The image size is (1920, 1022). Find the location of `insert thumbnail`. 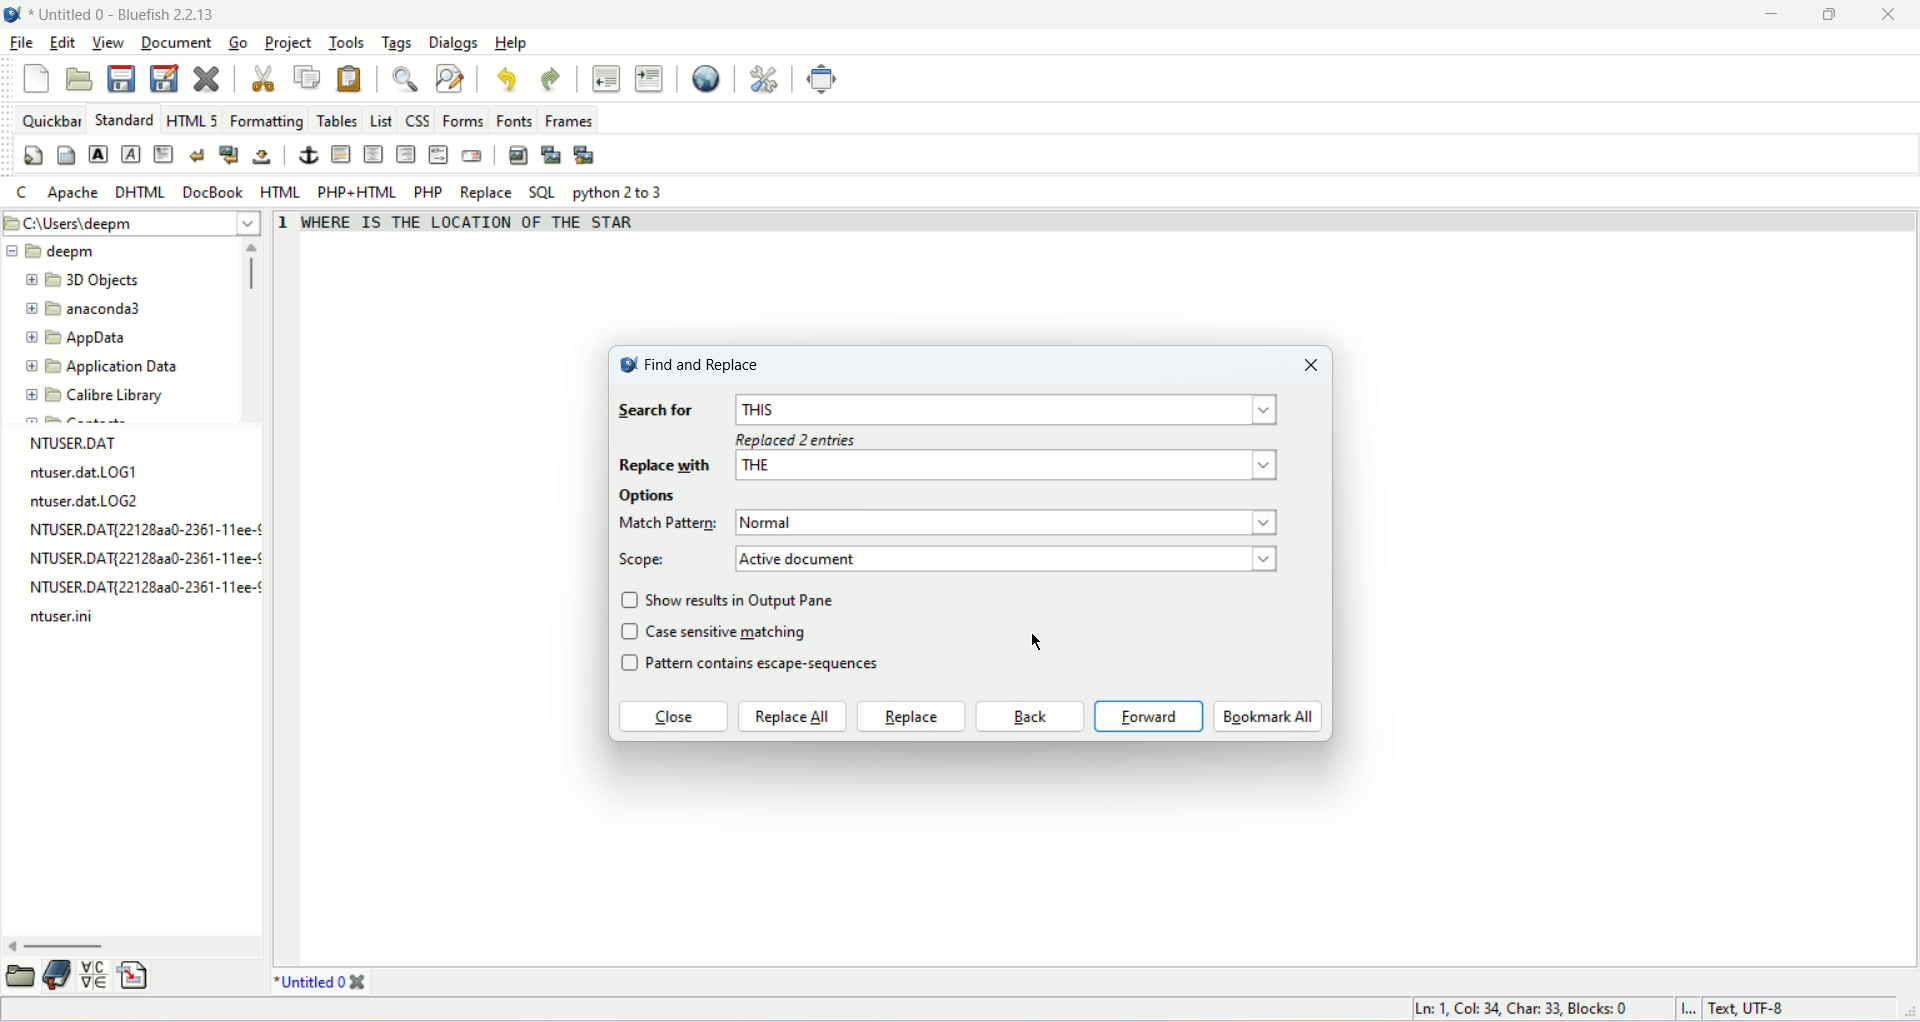

insert thumbnail is located at coordinates (553, 157).